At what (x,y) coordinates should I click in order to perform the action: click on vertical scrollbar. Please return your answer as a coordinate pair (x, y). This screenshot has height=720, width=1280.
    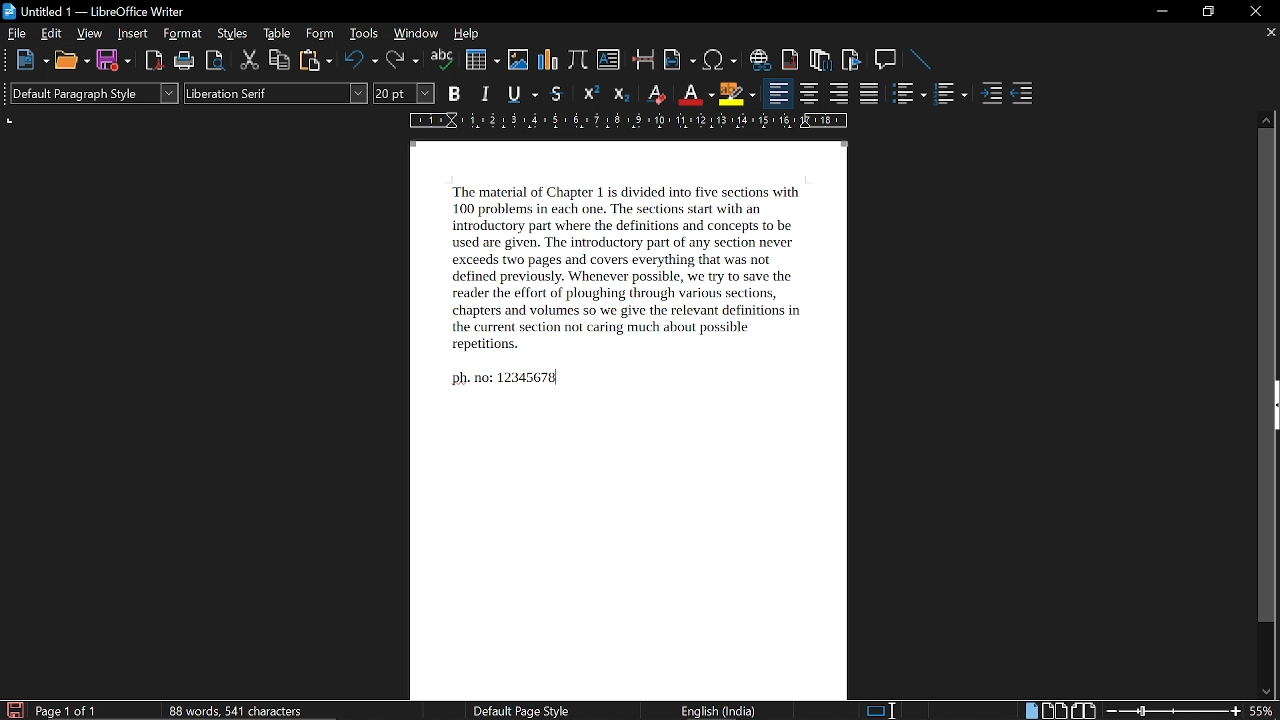
    Looking at the image, I should click on (1266, 376).